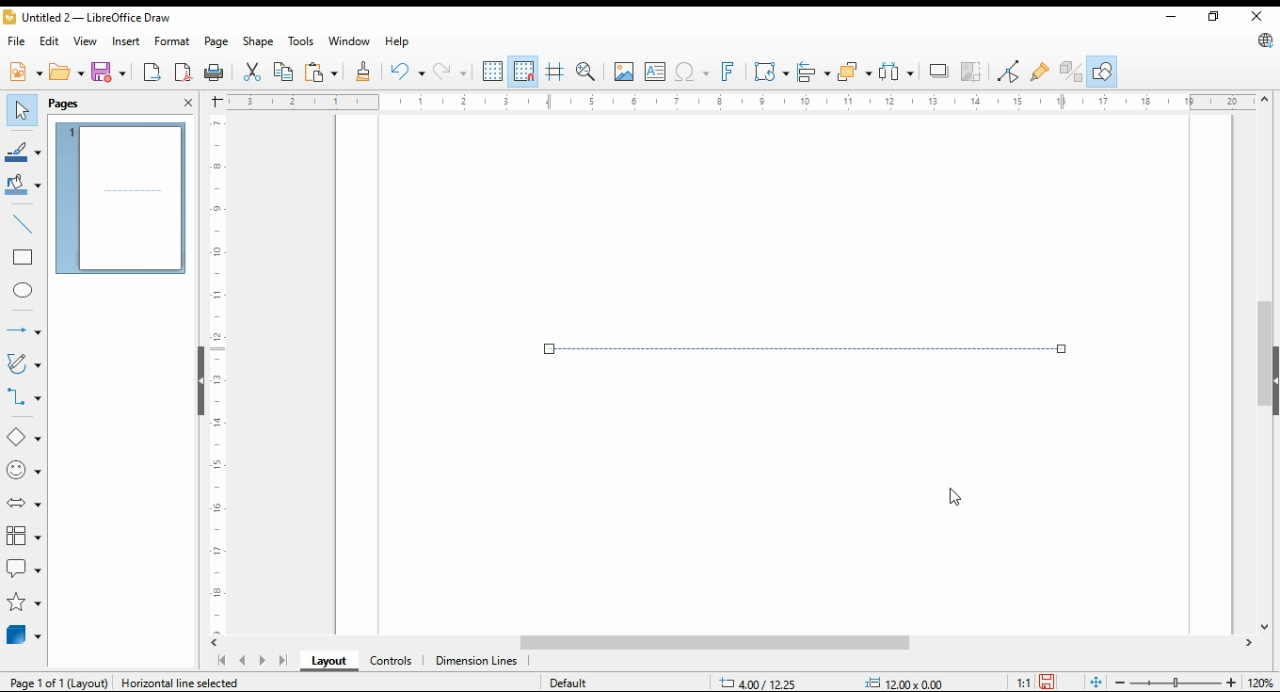 The image size is (1280, 692). Describe the element at coordinates (1174, 13) in the screenshot. I see `minimize` at that location.